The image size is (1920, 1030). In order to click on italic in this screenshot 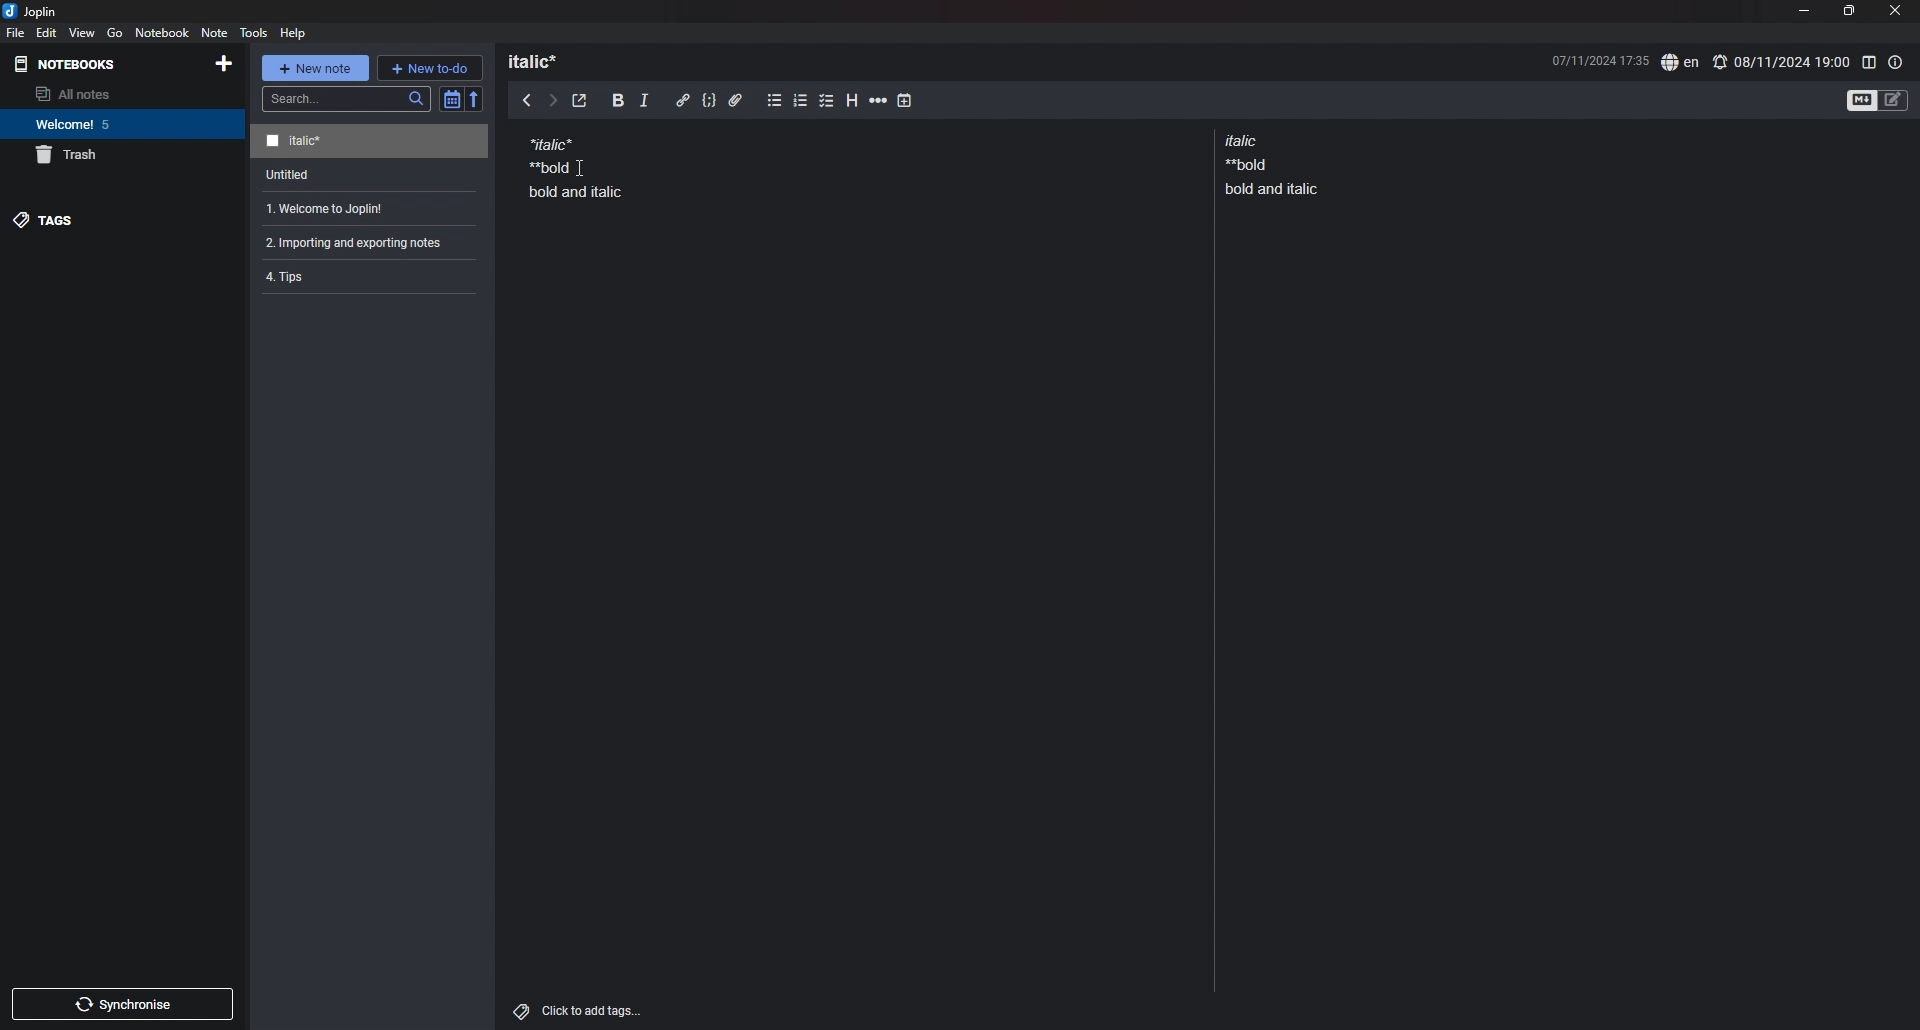, I will do `click(644, 104)`.